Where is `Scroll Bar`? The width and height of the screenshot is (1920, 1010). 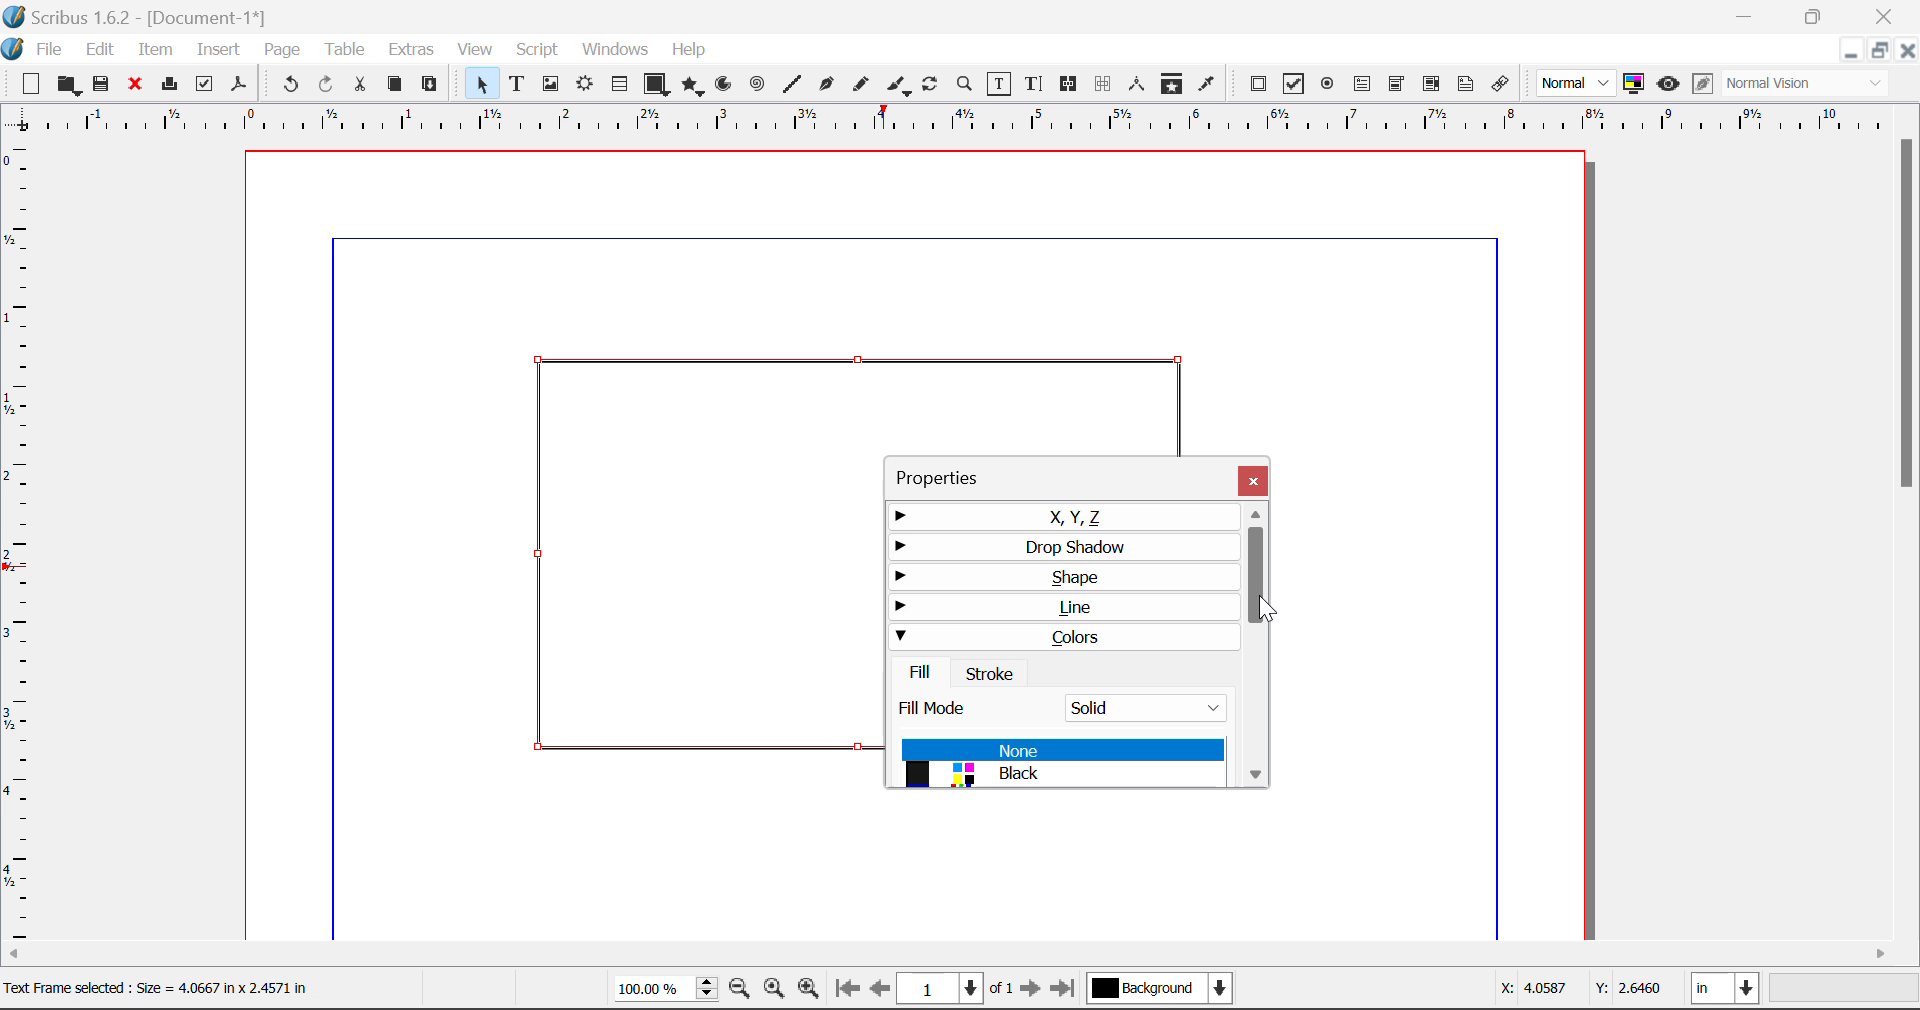 Scroll Bar is located at coordinates (1260, 646).